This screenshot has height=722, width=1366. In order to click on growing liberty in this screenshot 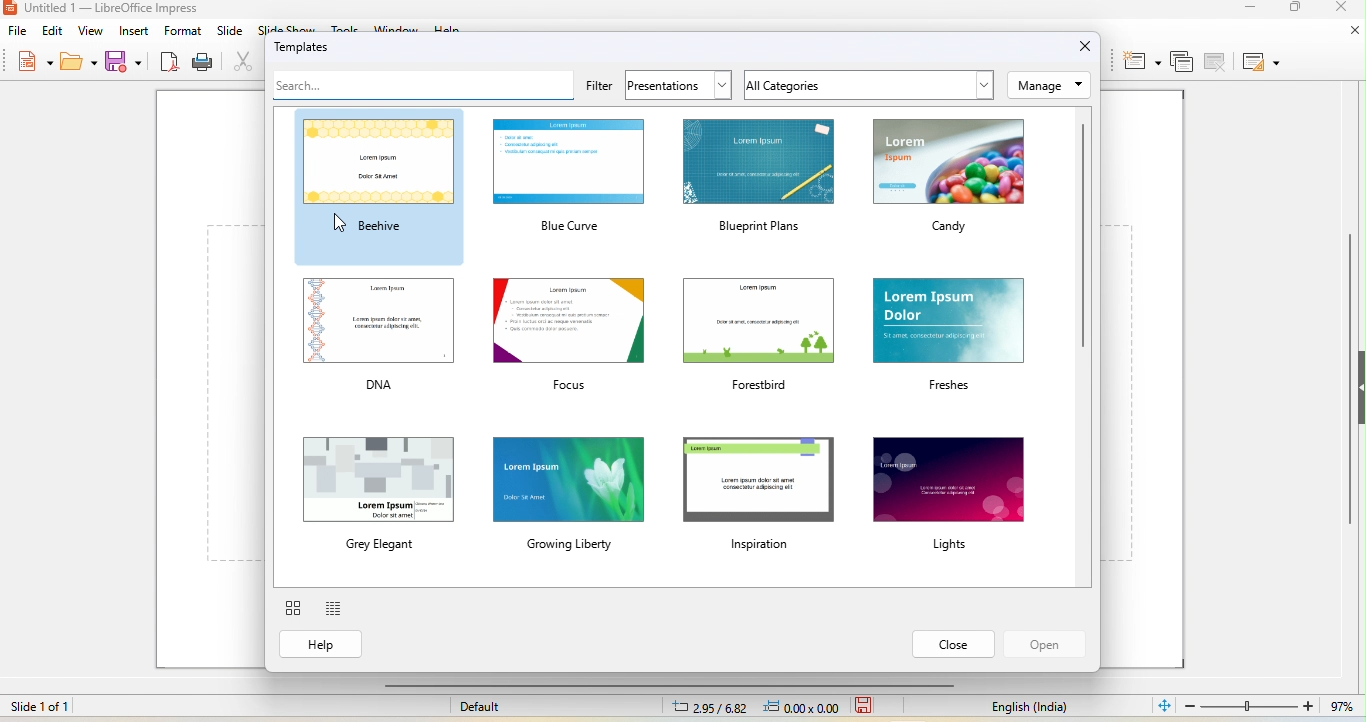, I will do `click(570, 495)`.